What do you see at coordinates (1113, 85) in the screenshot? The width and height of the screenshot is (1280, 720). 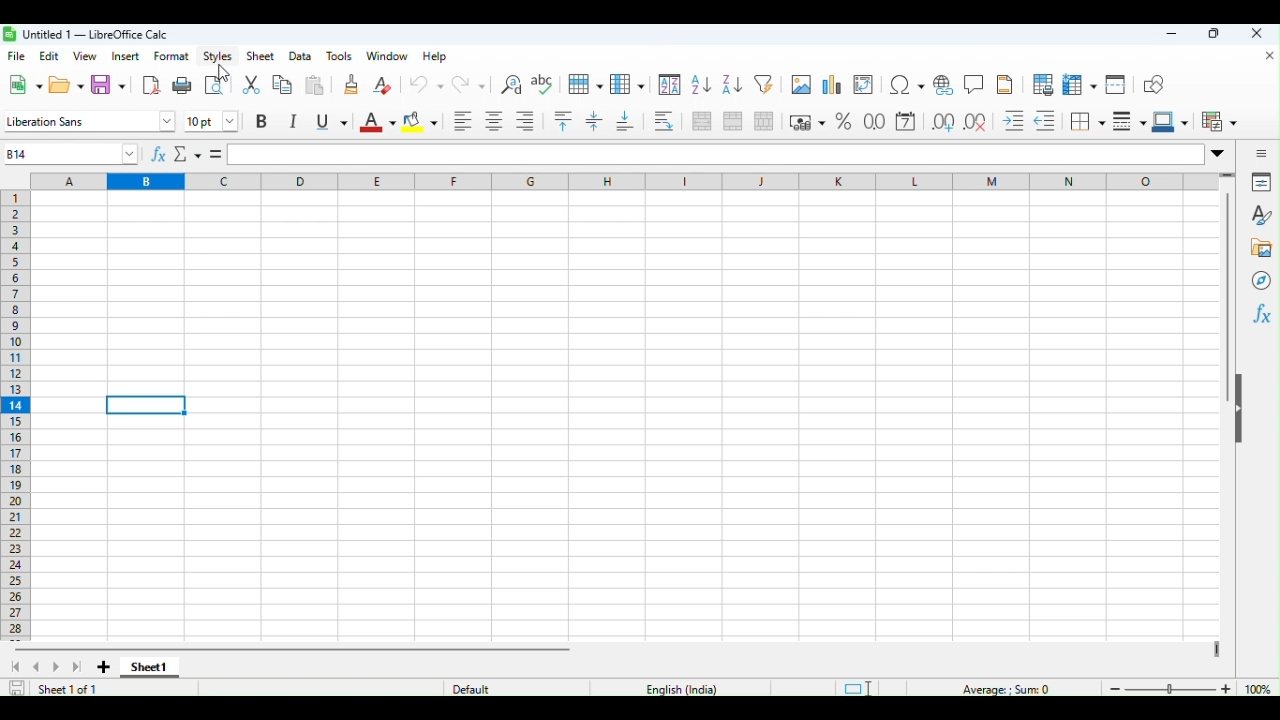 I see `Split window` at bounding box center [1113, 85].